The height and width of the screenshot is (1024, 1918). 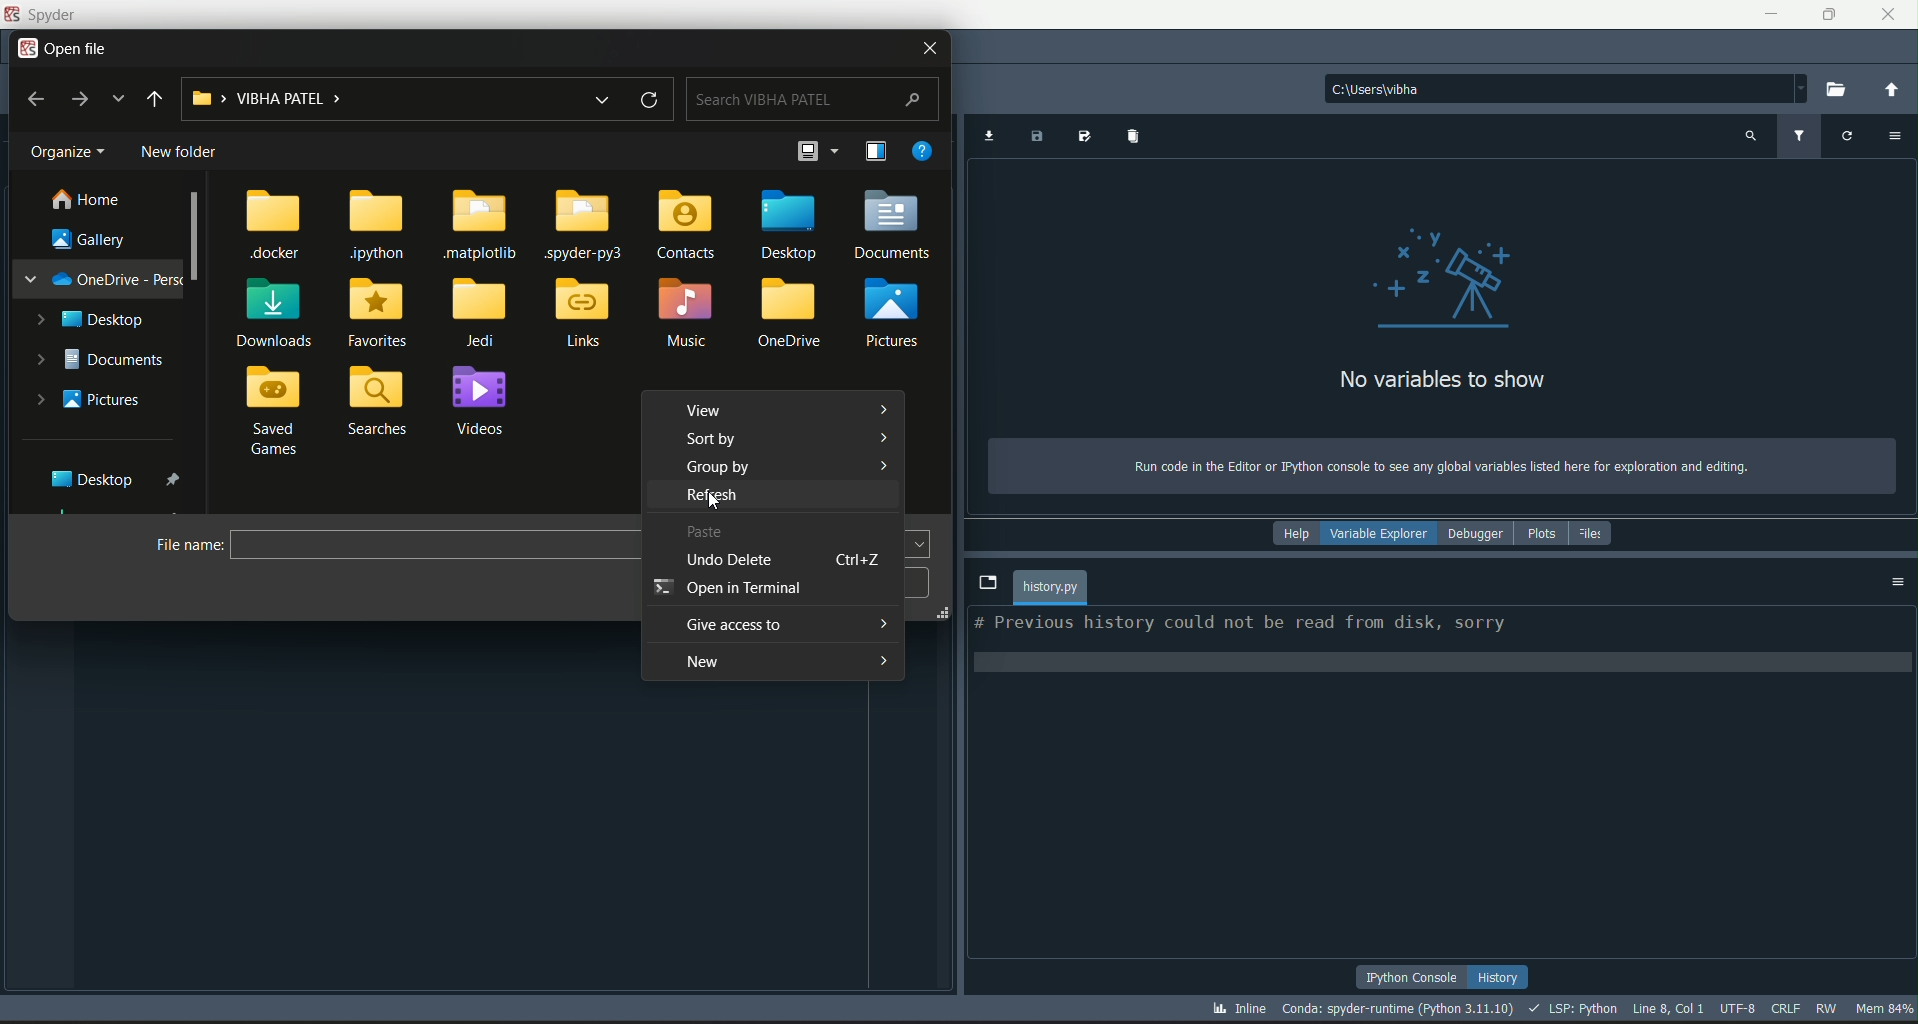 What do you see at coordinates (787, 223) in the screenshot?
I see `desktop` at bounding box center [787, 223].